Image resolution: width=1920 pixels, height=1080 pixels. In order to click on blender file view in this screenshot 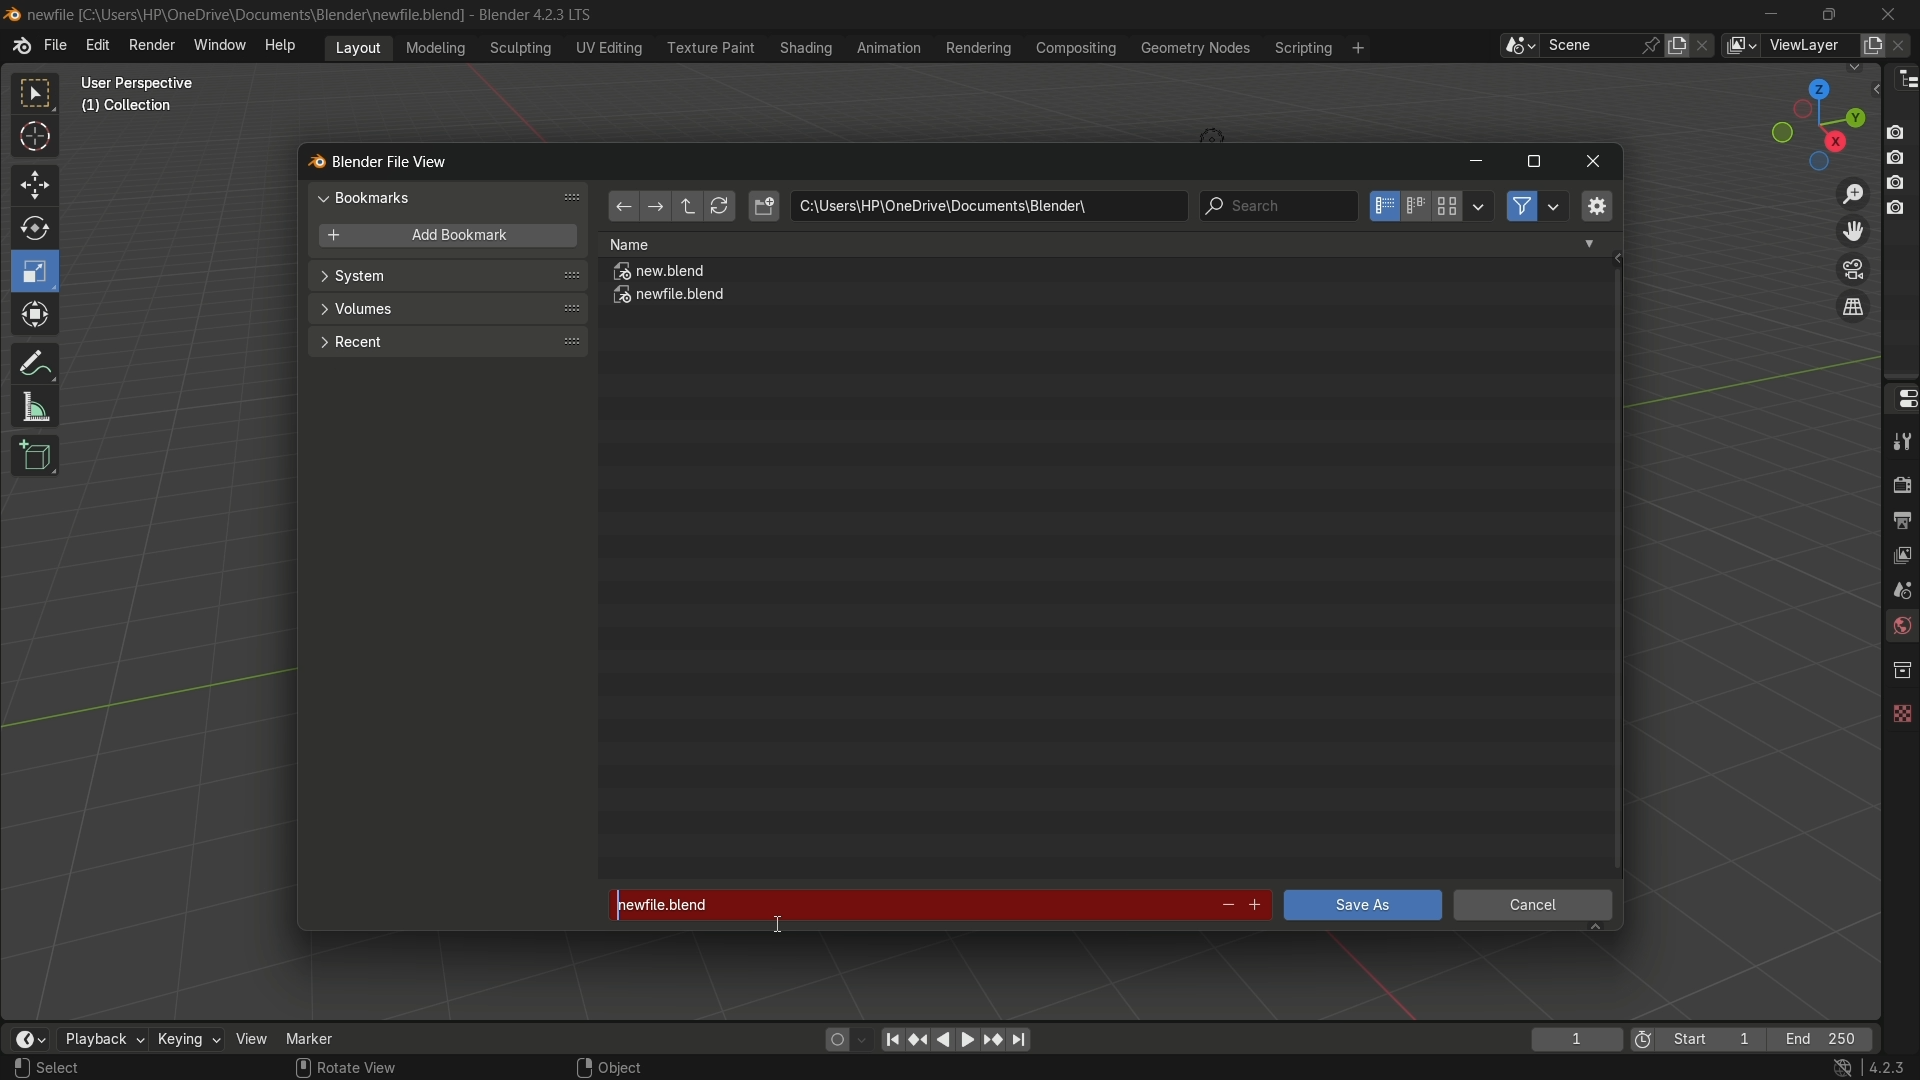, I will do `click(393, 160)`.